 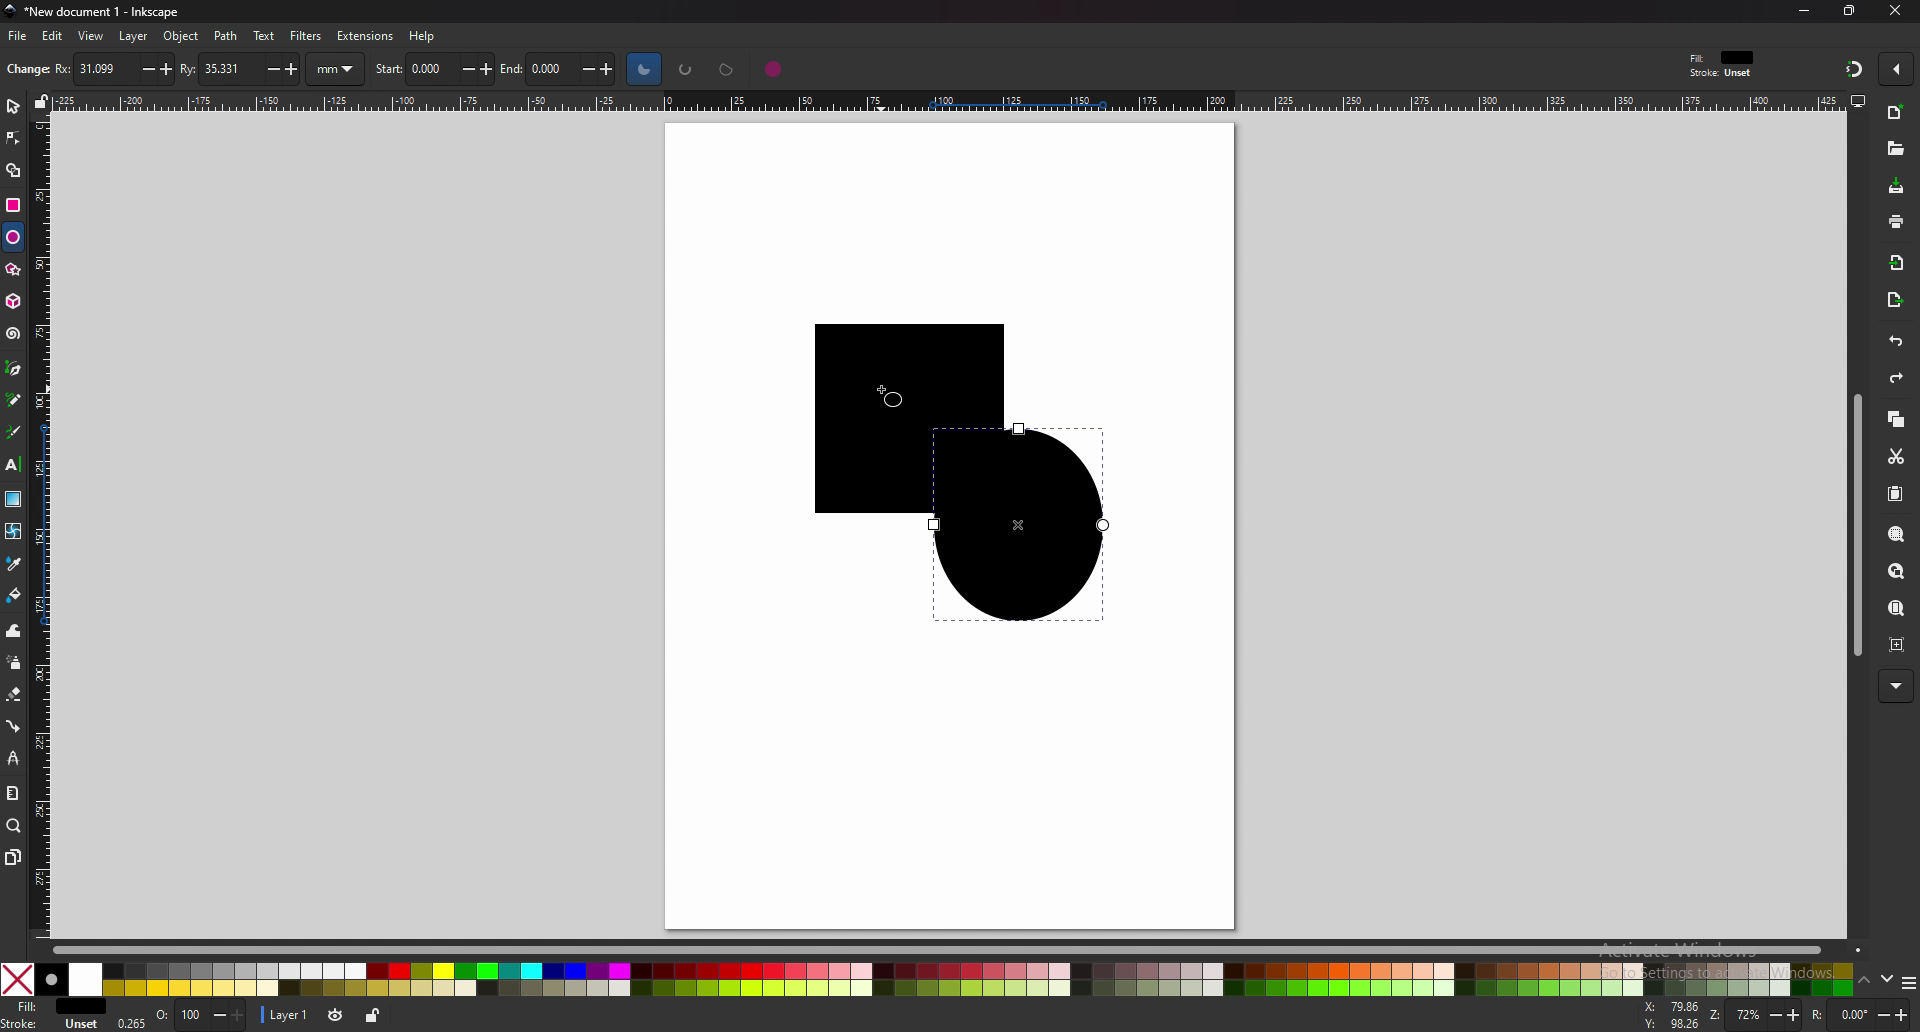 What do you see at coordinates (1895, 454) in the screenshot?
I see `cut` at bounding box center [1895, 454].